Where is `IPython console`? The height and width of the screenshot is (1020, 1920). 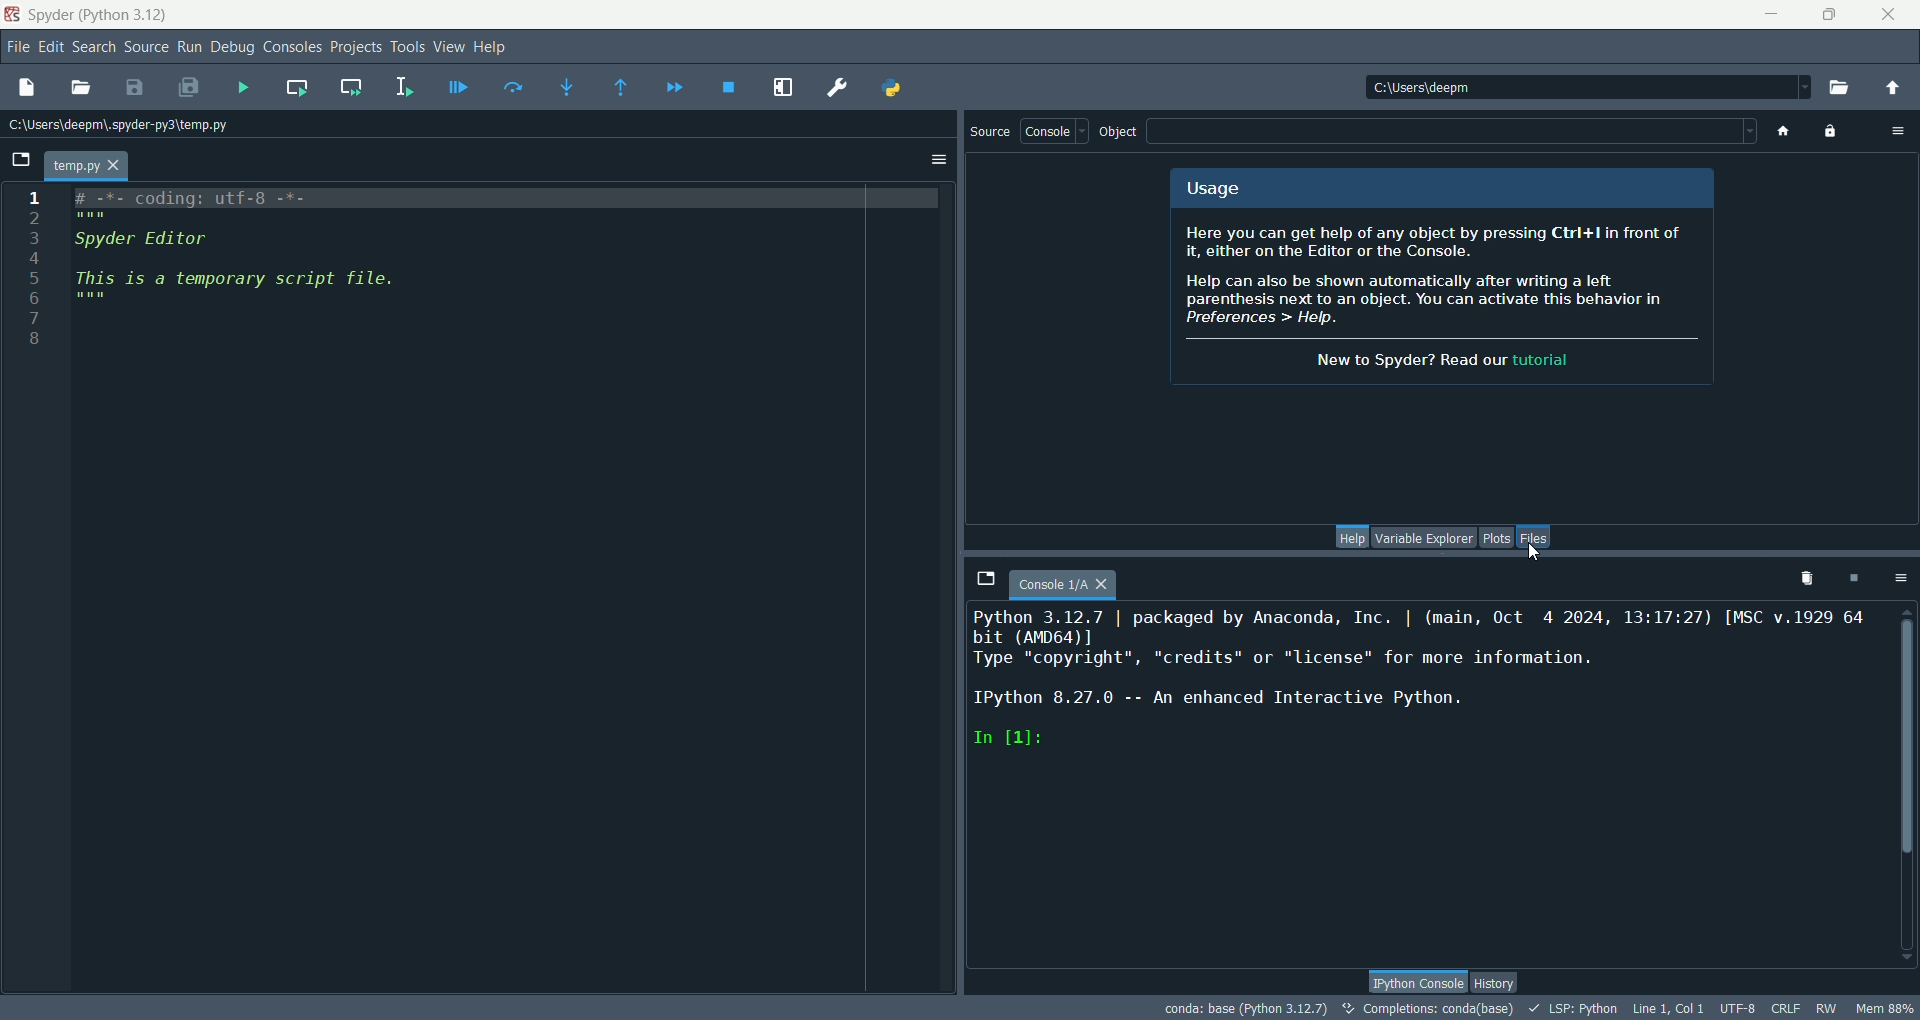
IPython console is located at coordinates (1415, 979).